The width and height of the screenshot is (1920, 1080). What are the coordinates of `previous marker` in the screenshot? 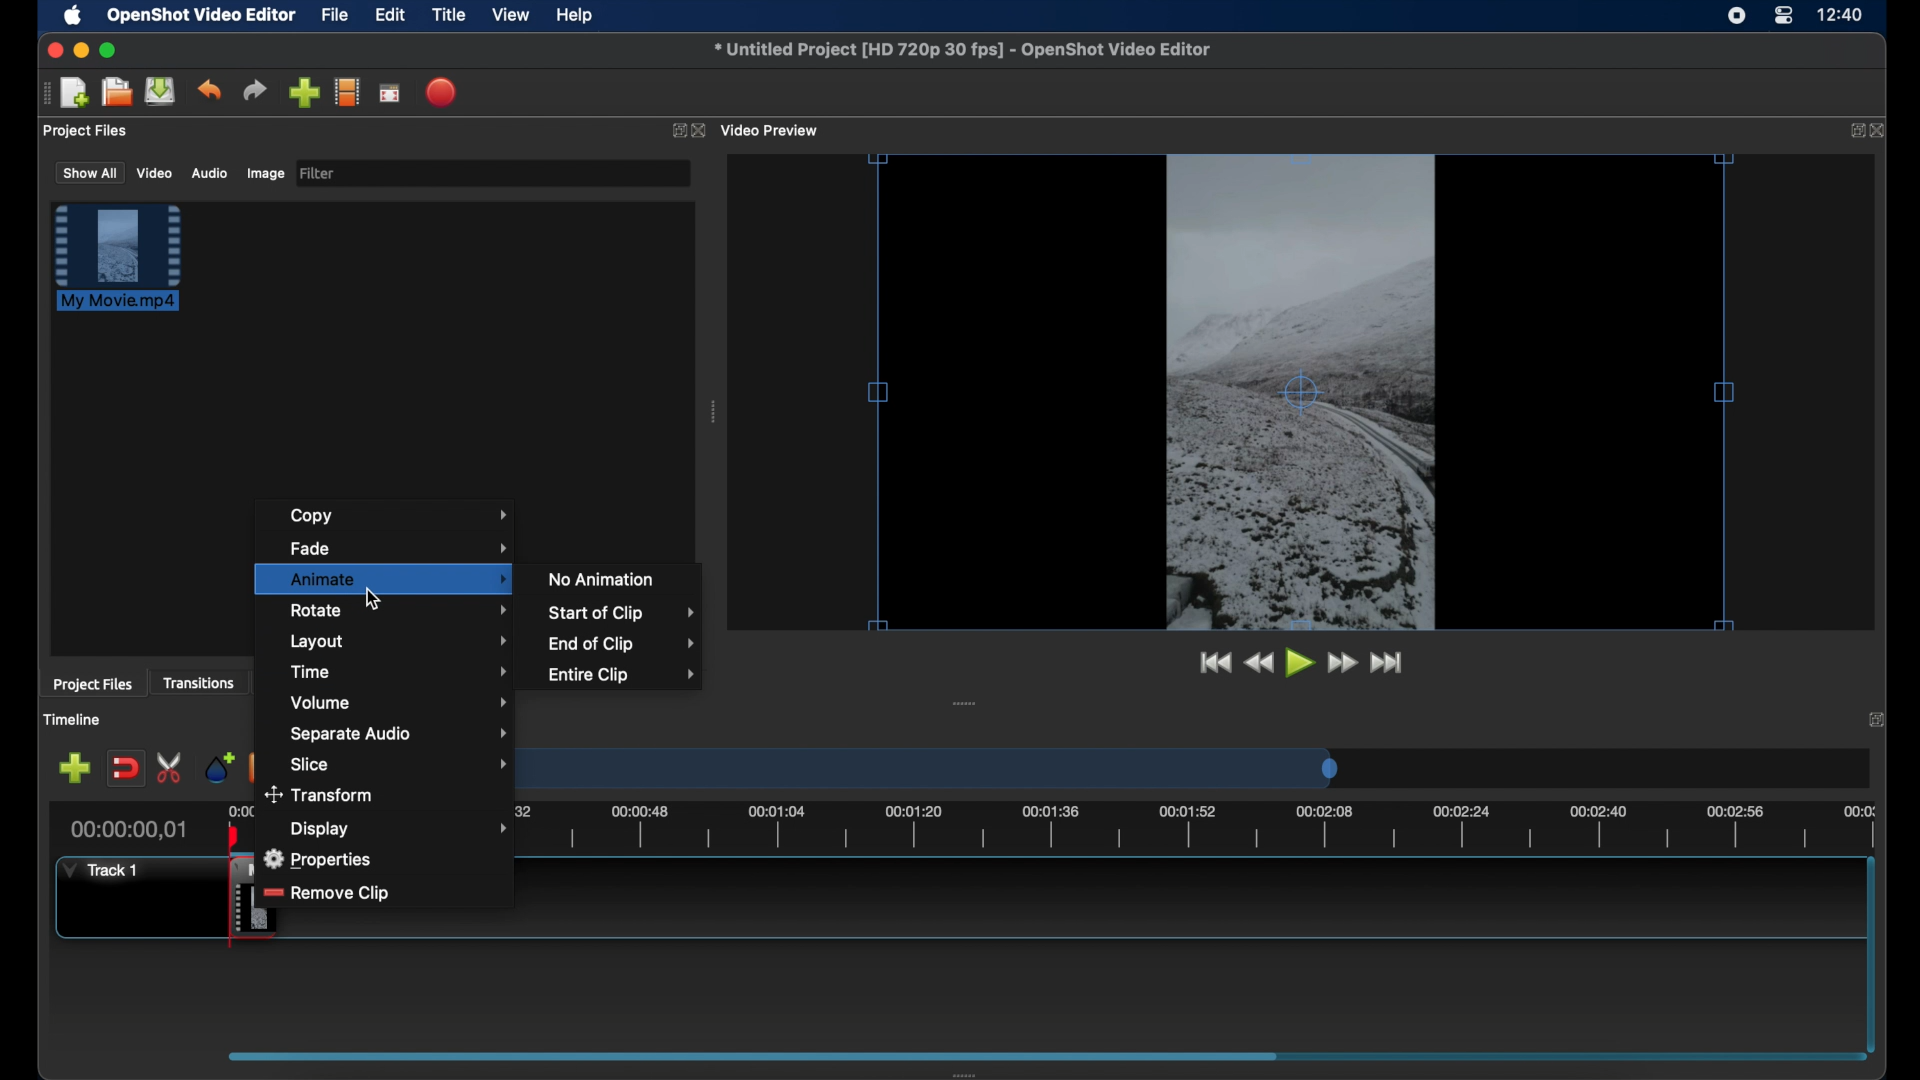 It's located at (254, 764).